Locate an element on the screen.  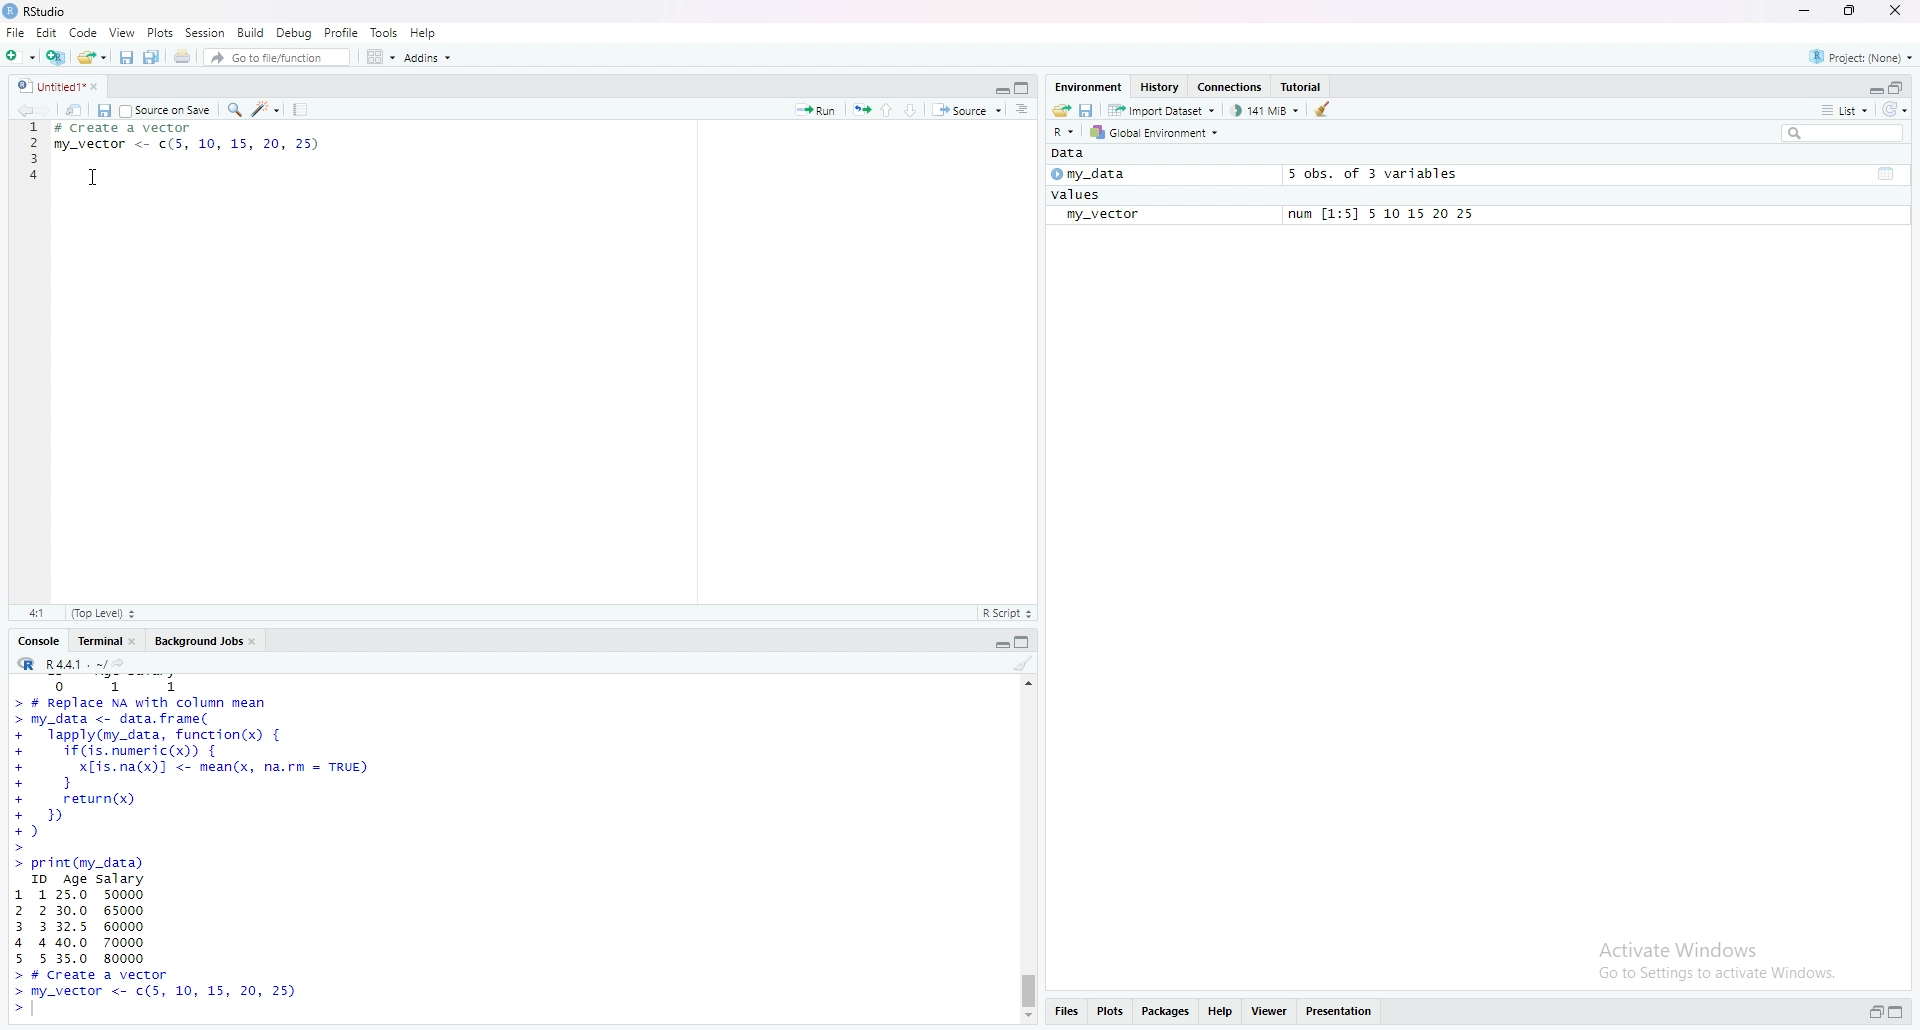
help is located at coordinates (1223, 1009).